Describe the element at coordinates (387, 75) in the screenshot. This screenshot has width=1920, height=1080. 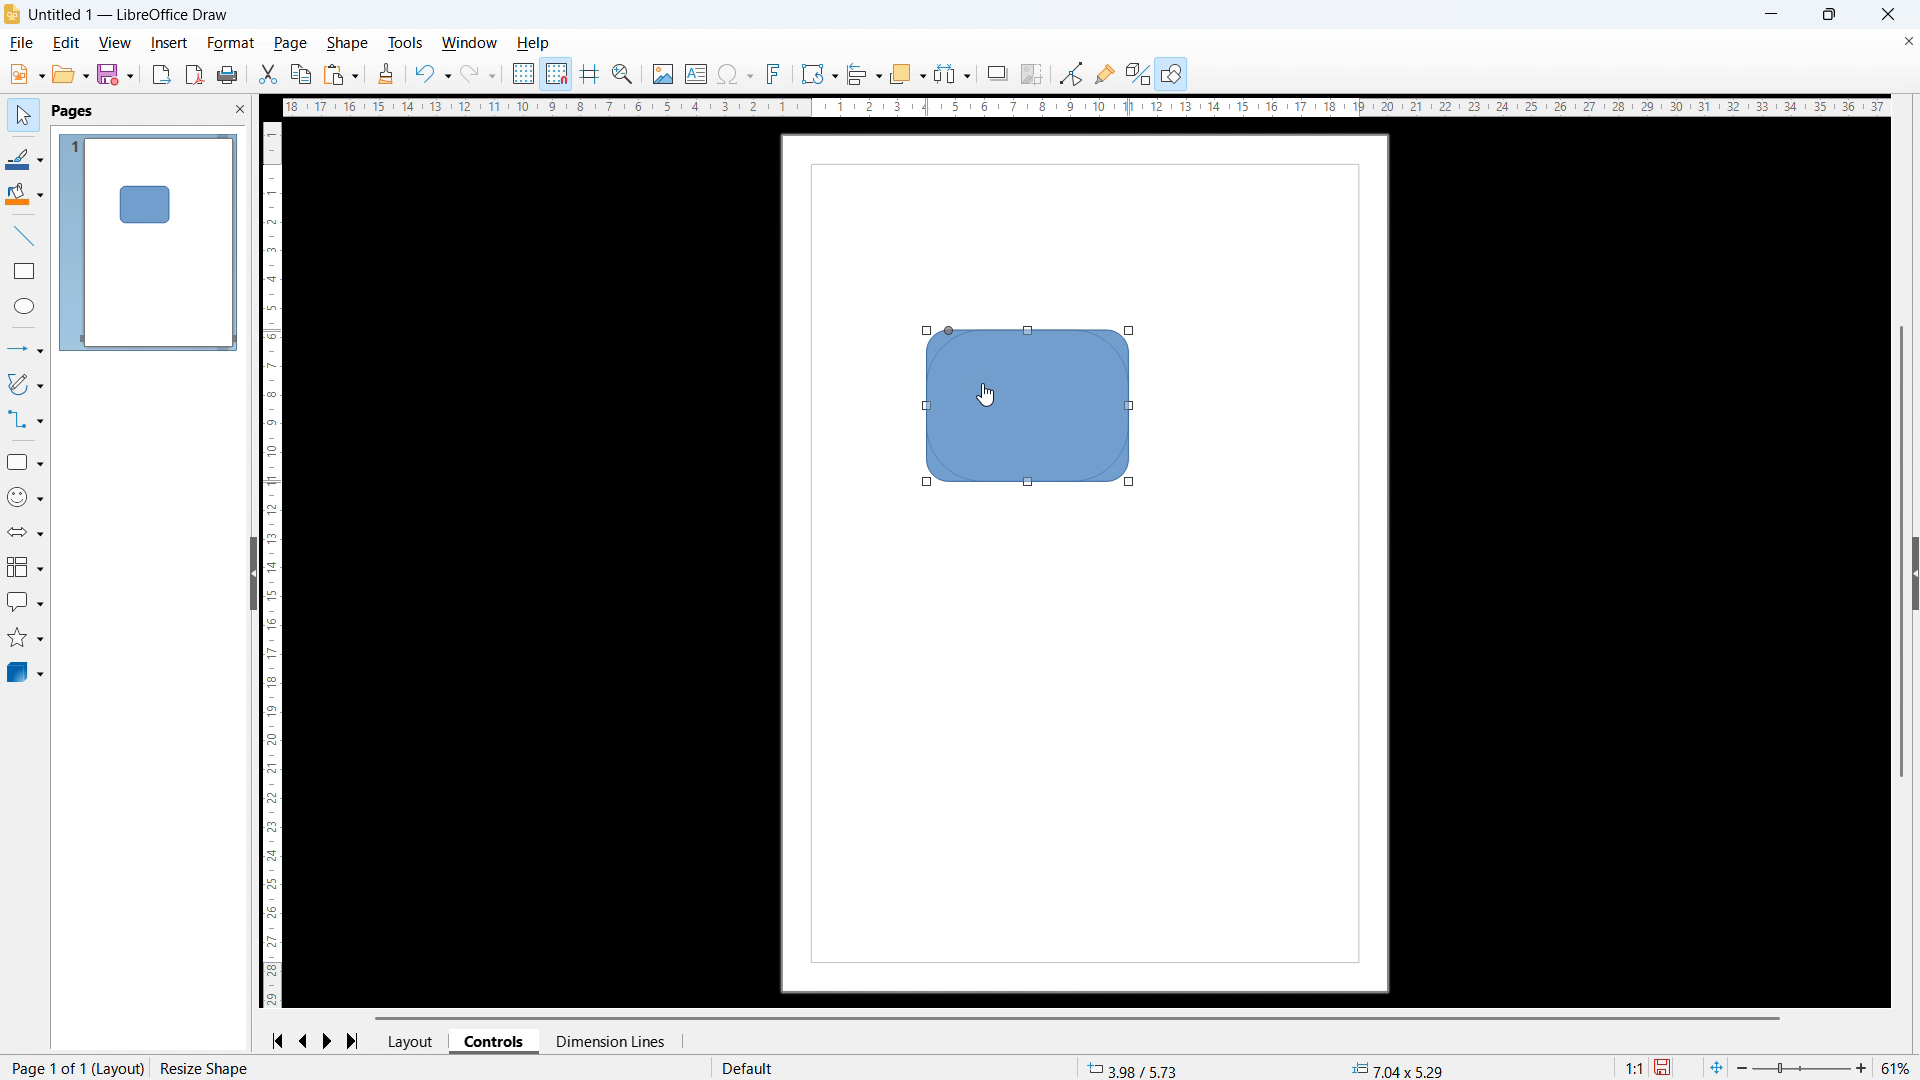
I see `Clone formatting ` at that location.